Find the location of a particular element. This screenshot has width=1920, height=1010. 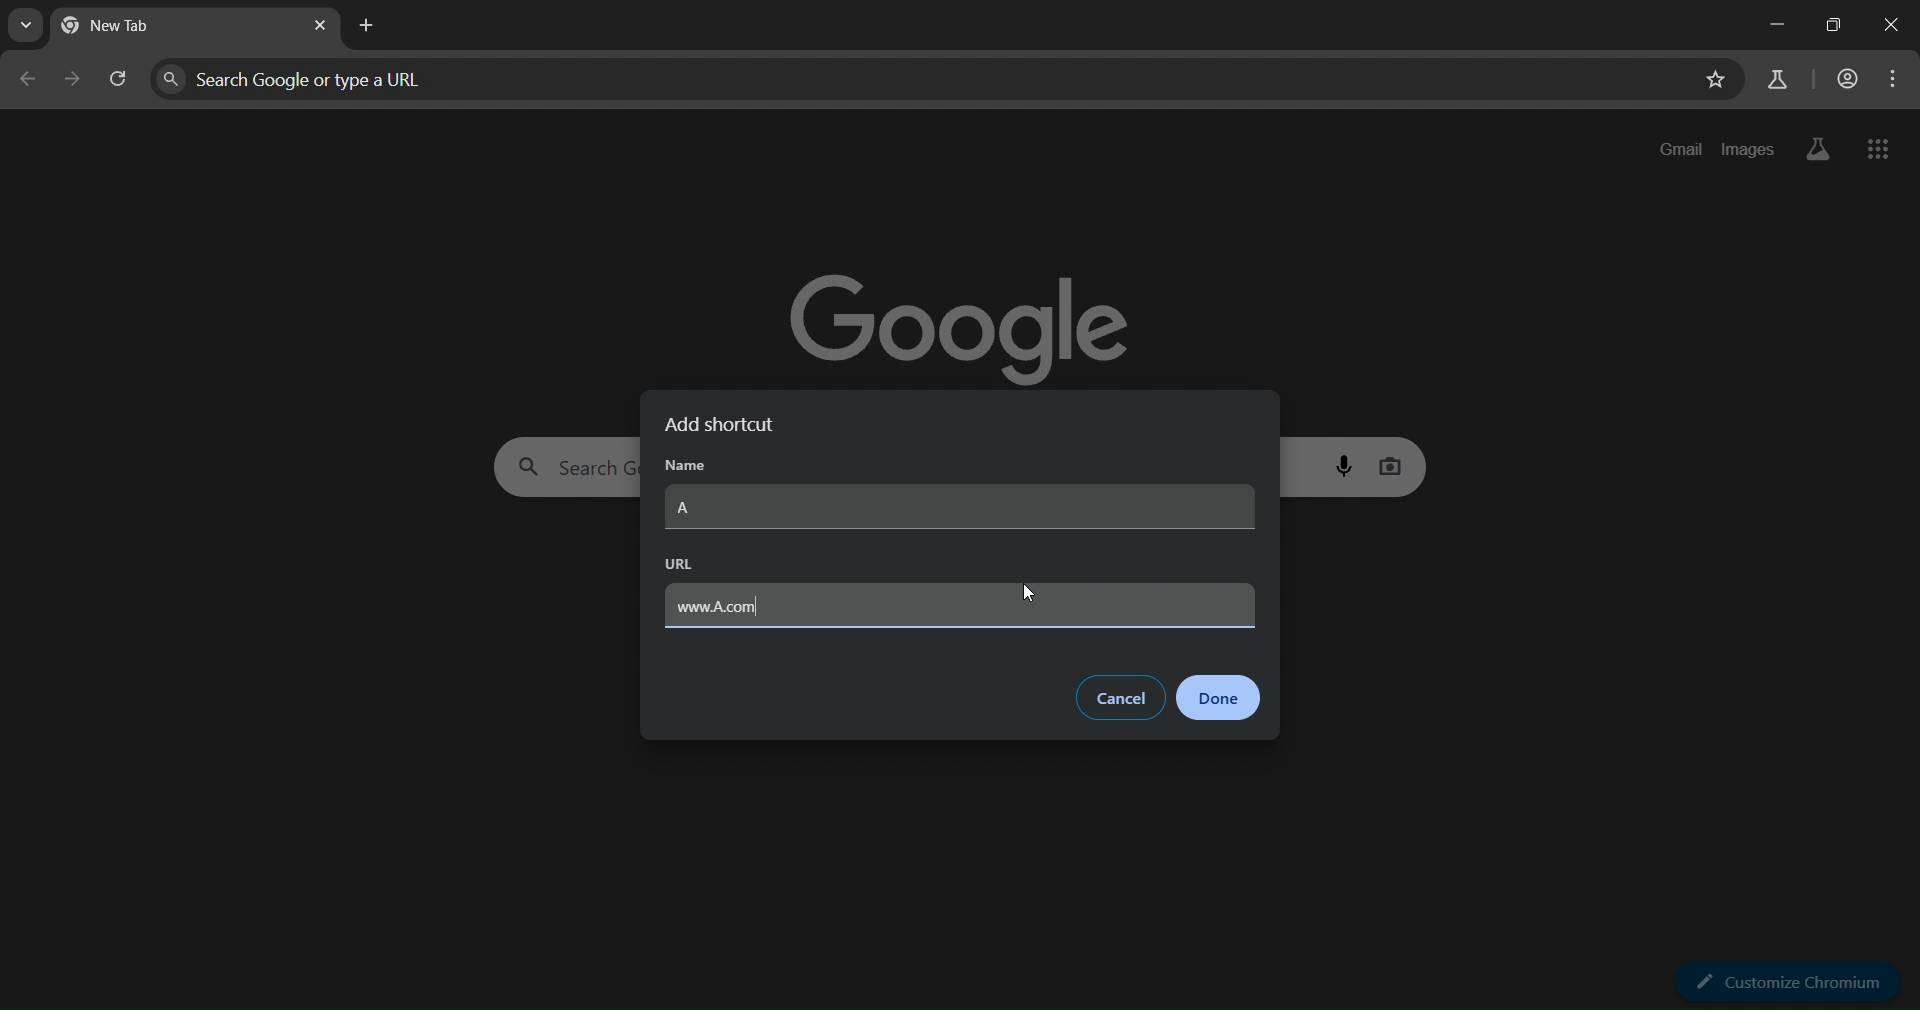

close is located at coordinates (1889, 25).